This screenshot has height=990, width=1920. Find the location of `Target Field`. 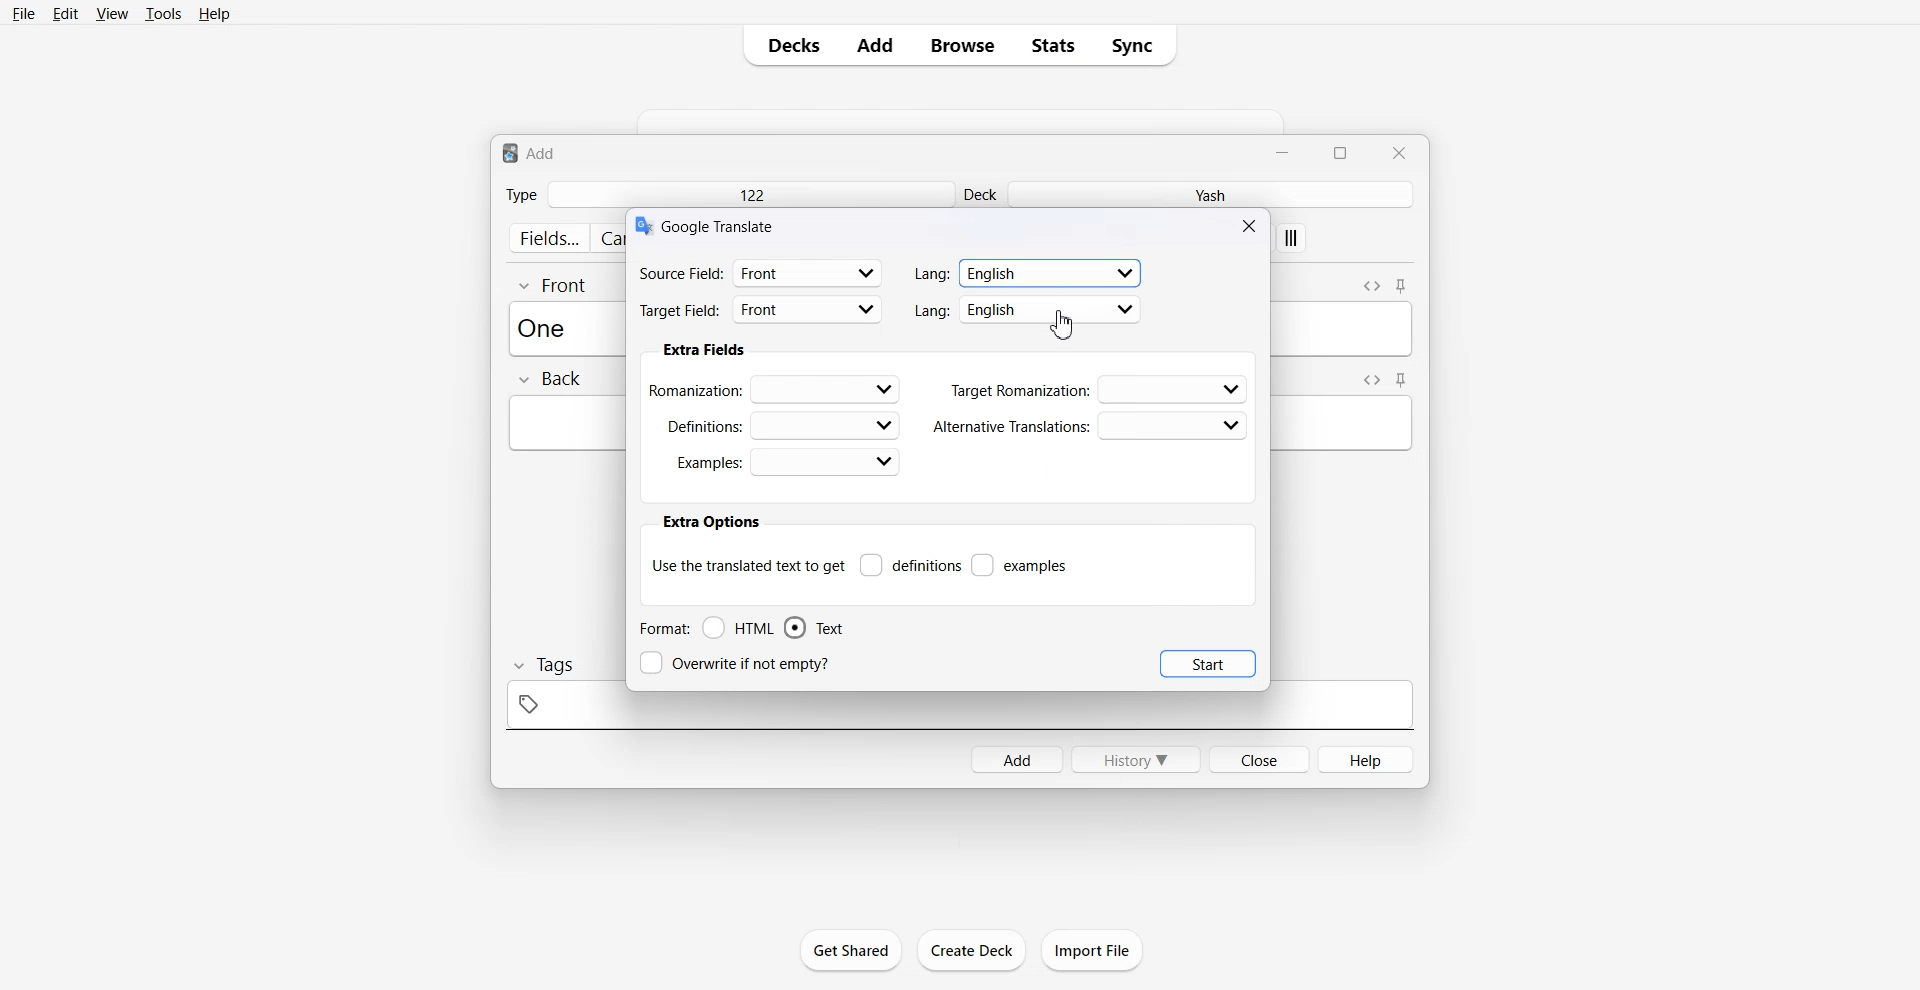

Target Field is located at coordinates (761, 312).